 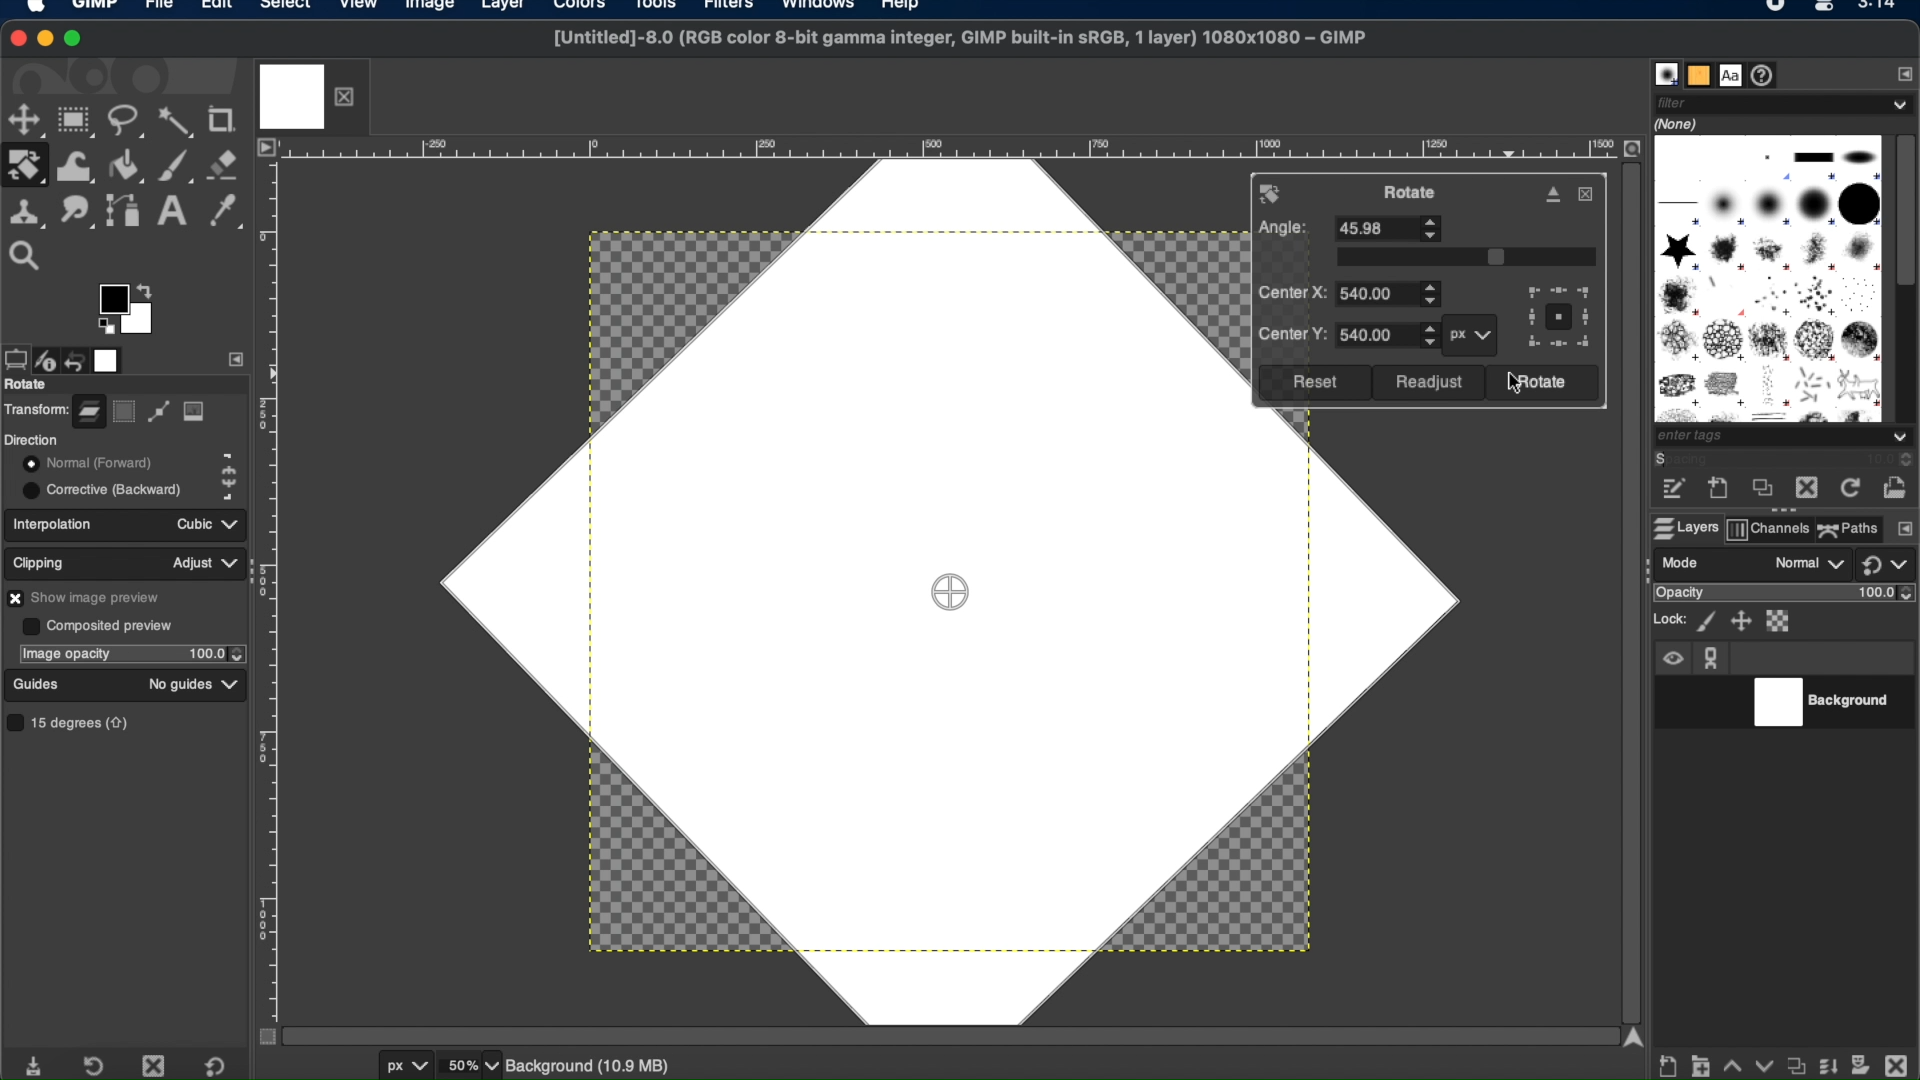 What do you see at coordinates (1719, 490) in the screenshot?
I see `create a new brush` at bounding box center [1719, 490].